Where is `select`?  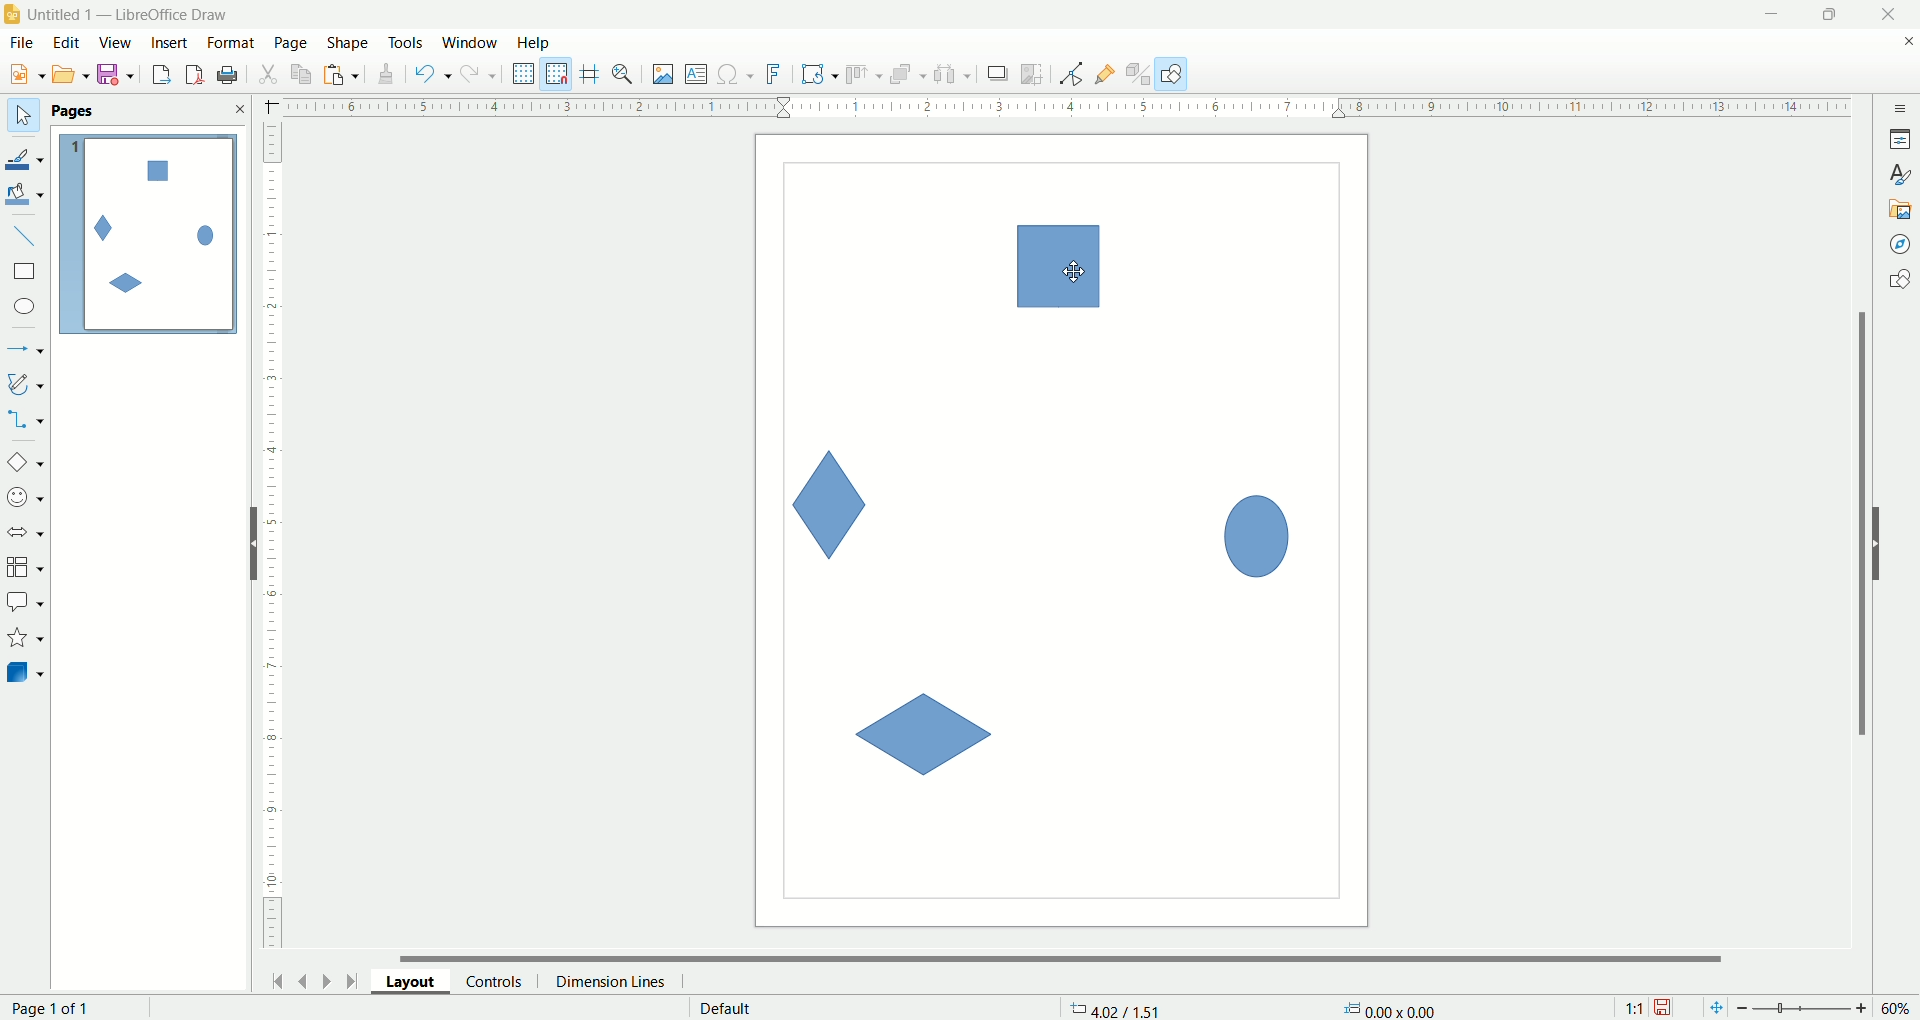
select is located at coordinates (23, 116).